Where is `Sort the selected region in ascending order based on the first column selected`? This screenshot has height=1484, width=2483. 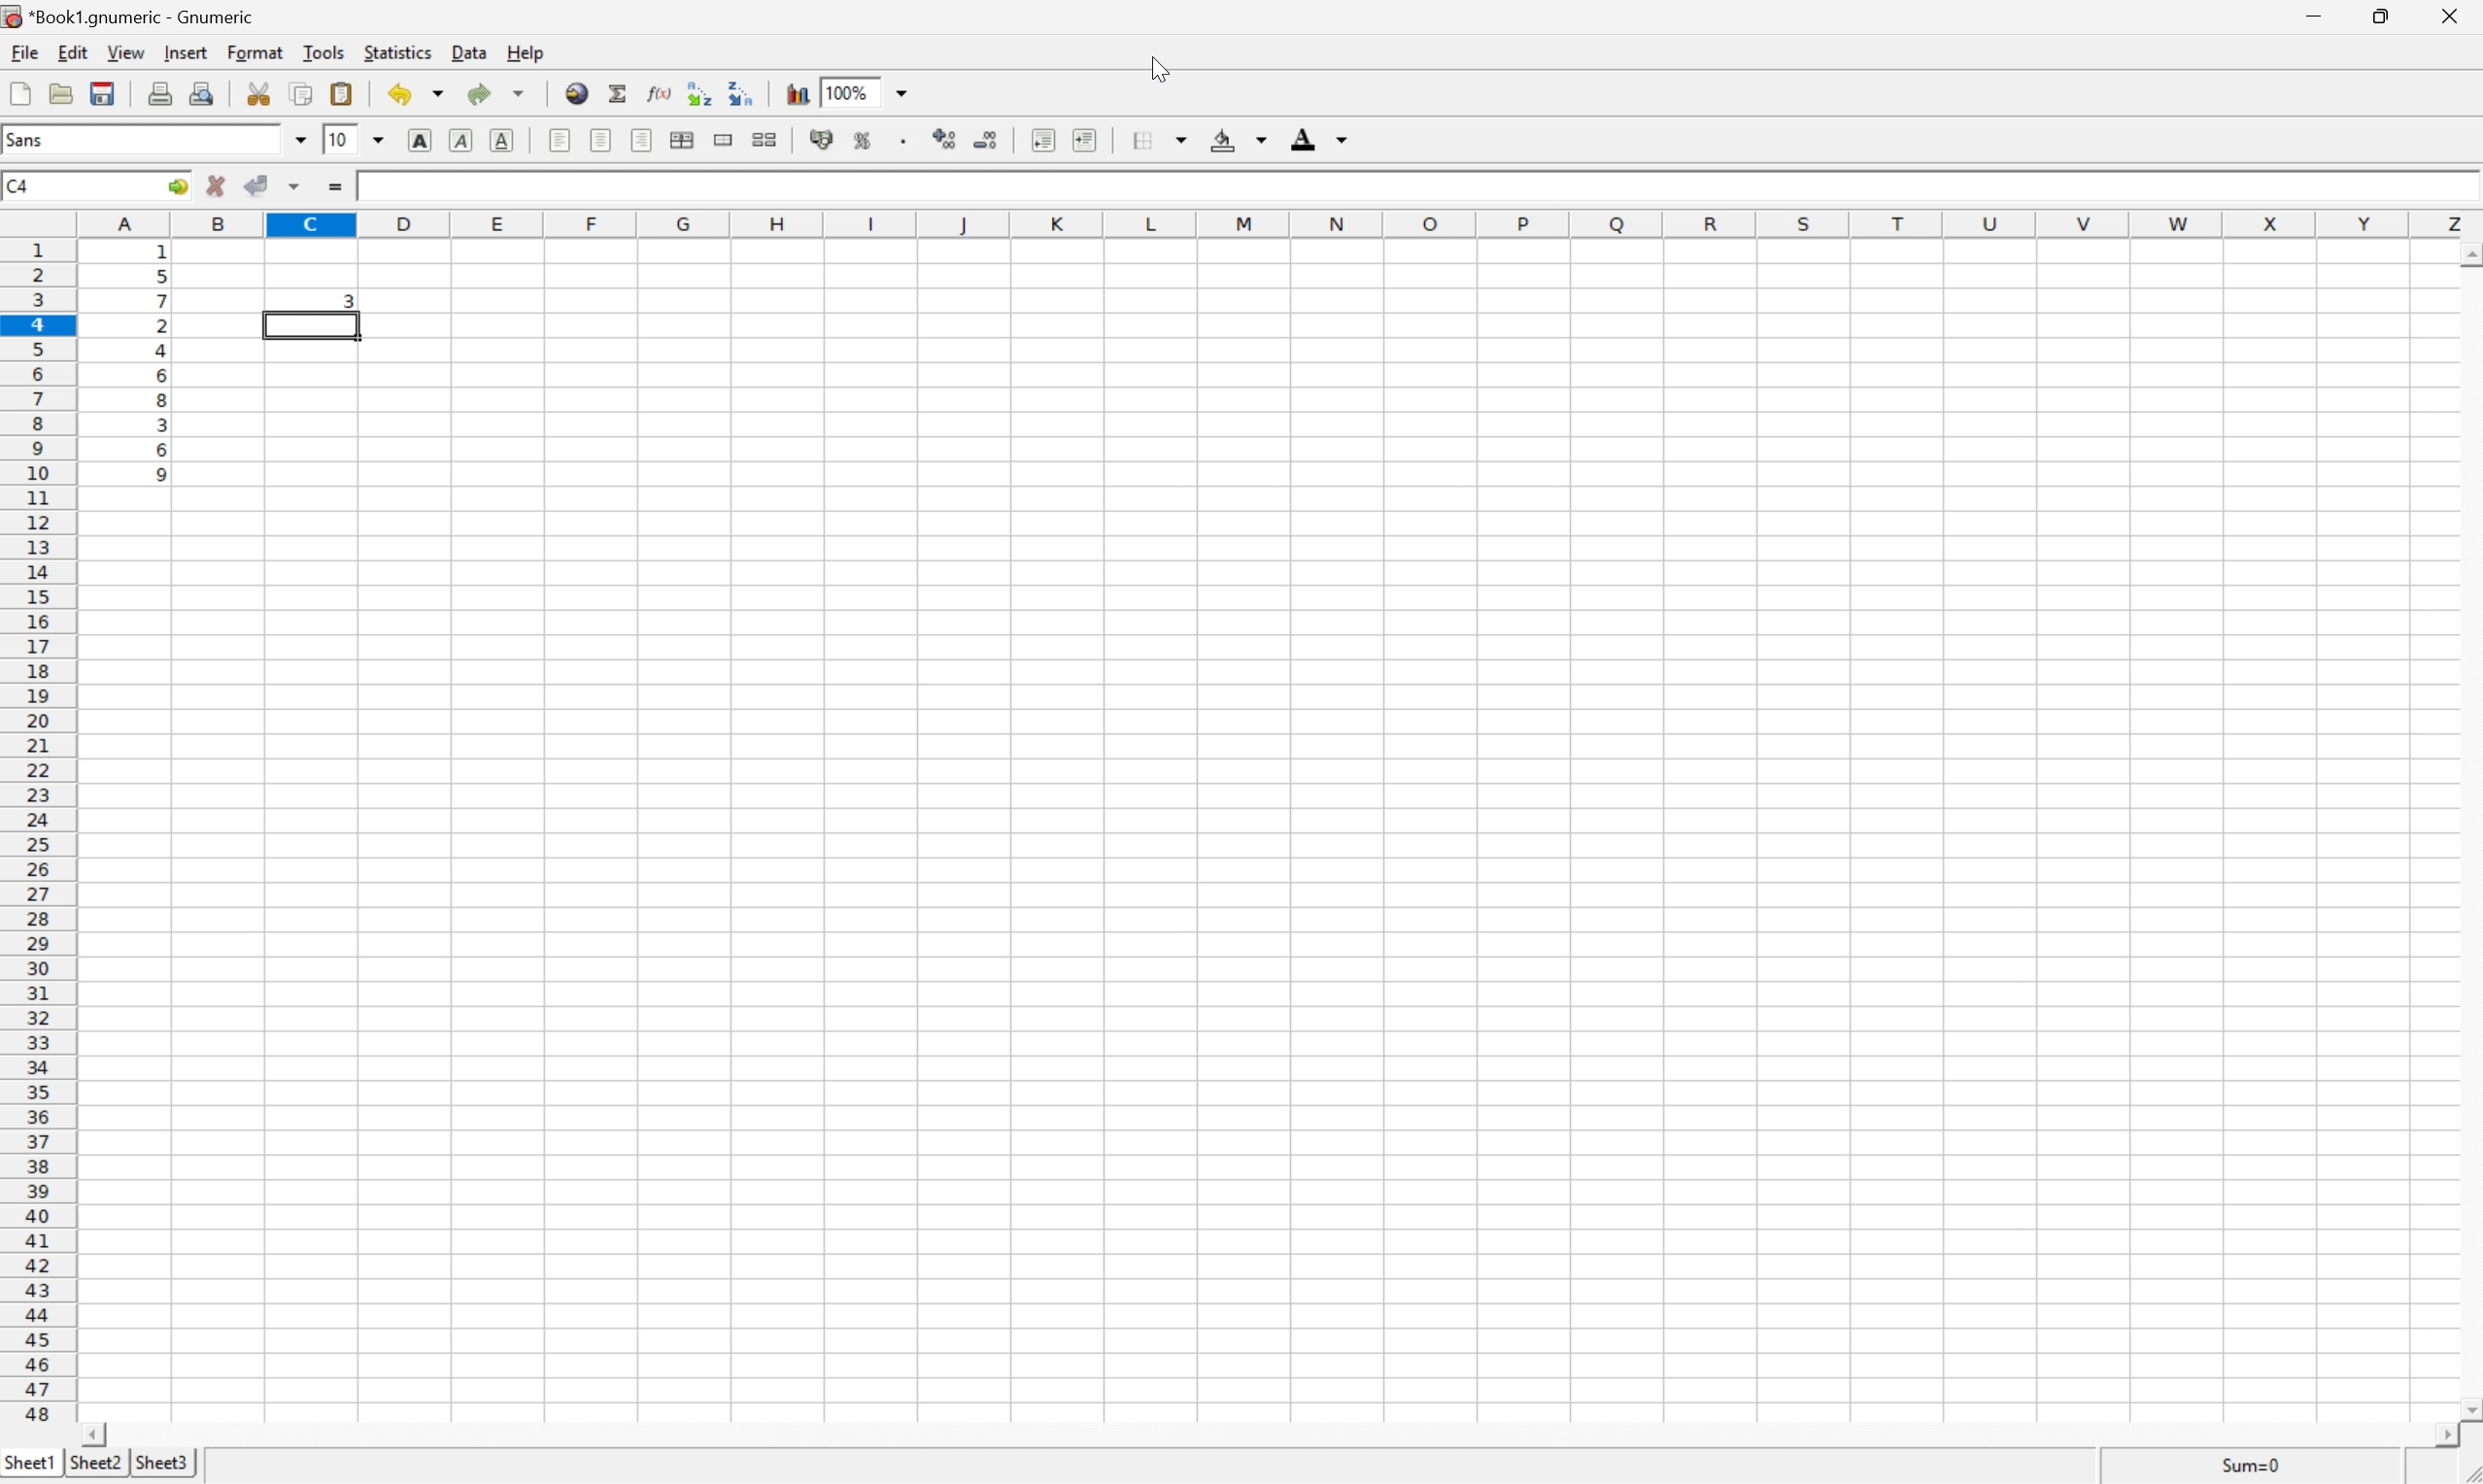
Sort the selected region in ascending order based on the first column selected is located at coordinates (699, 94).